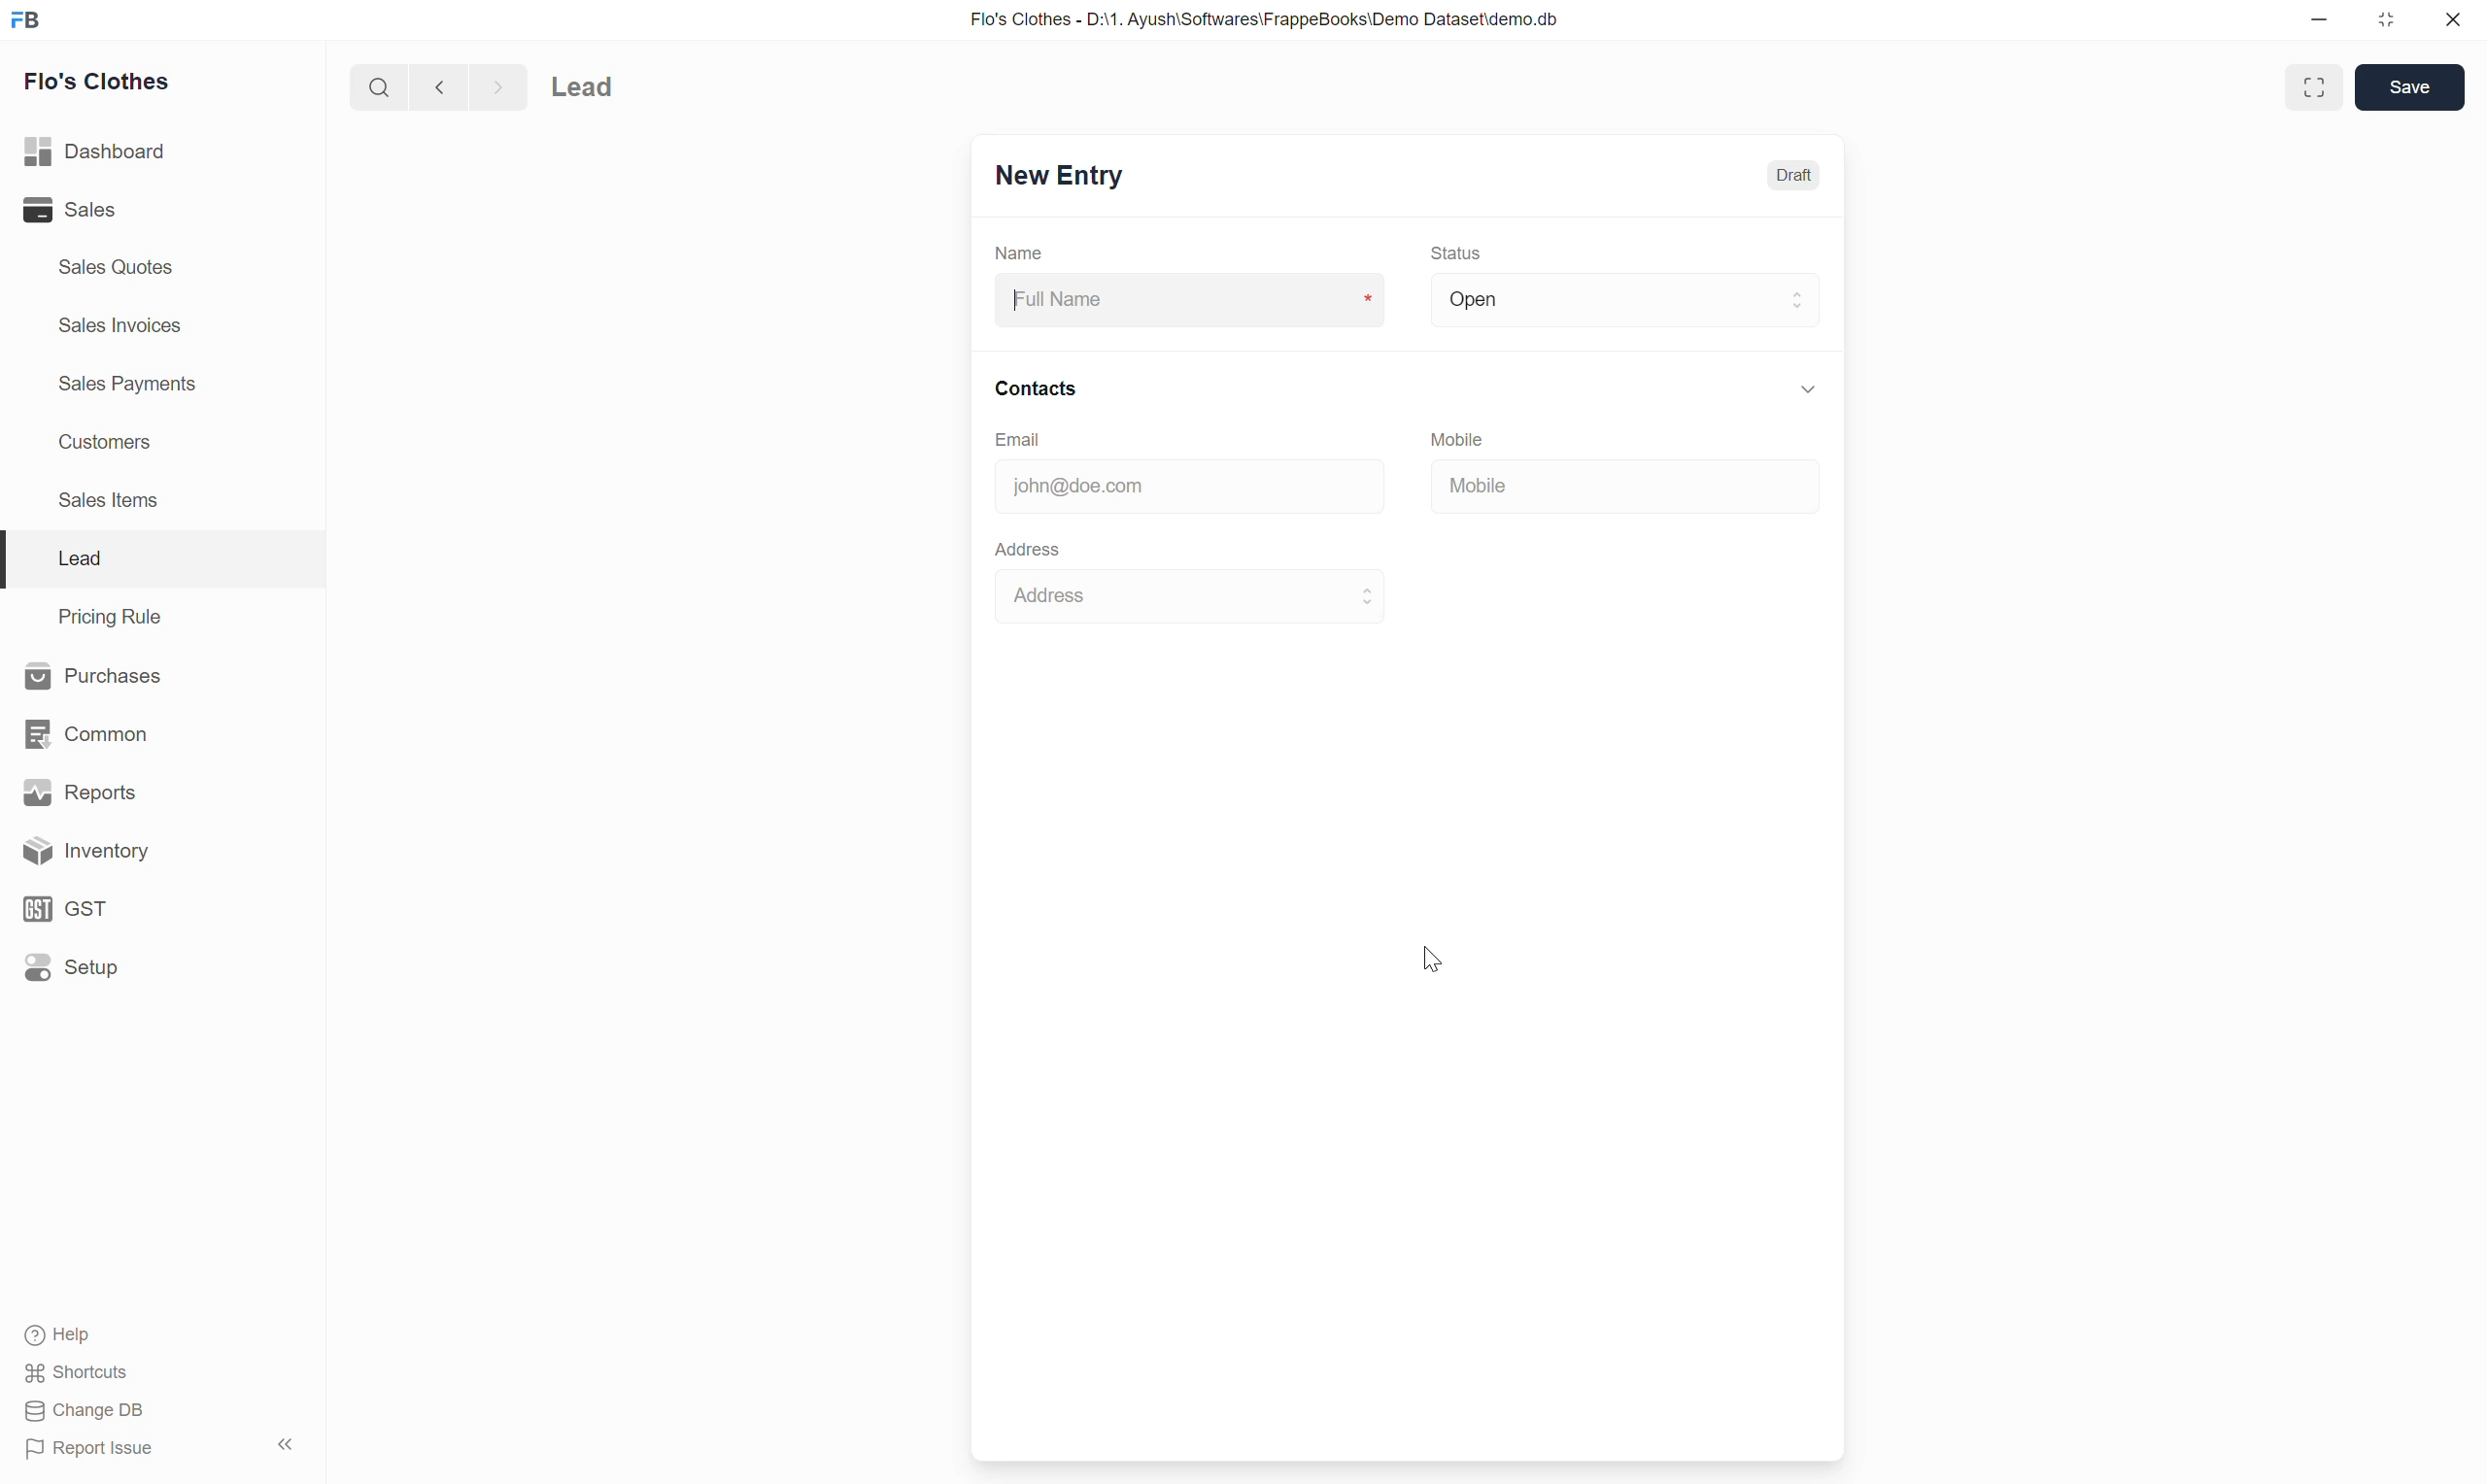  Describe the element at coordinates (79, 558) in the screenshot. I see `Lead` at that location.